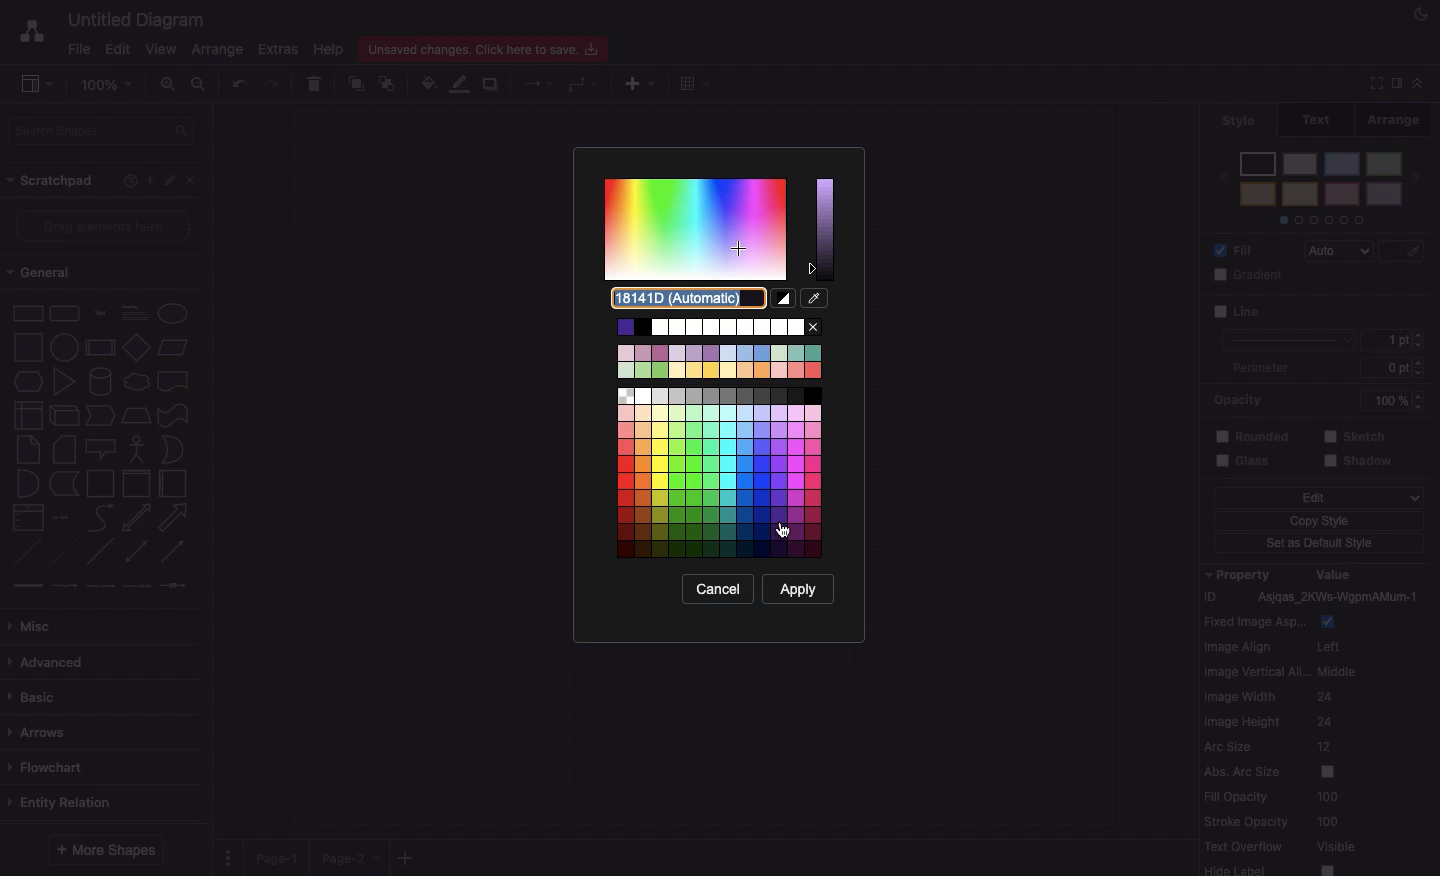 This screenshot has height=876, width=1440. What do you see at coordinates (26, 345) in the screenshot?
I see `square` at bounding box center [26, 345].